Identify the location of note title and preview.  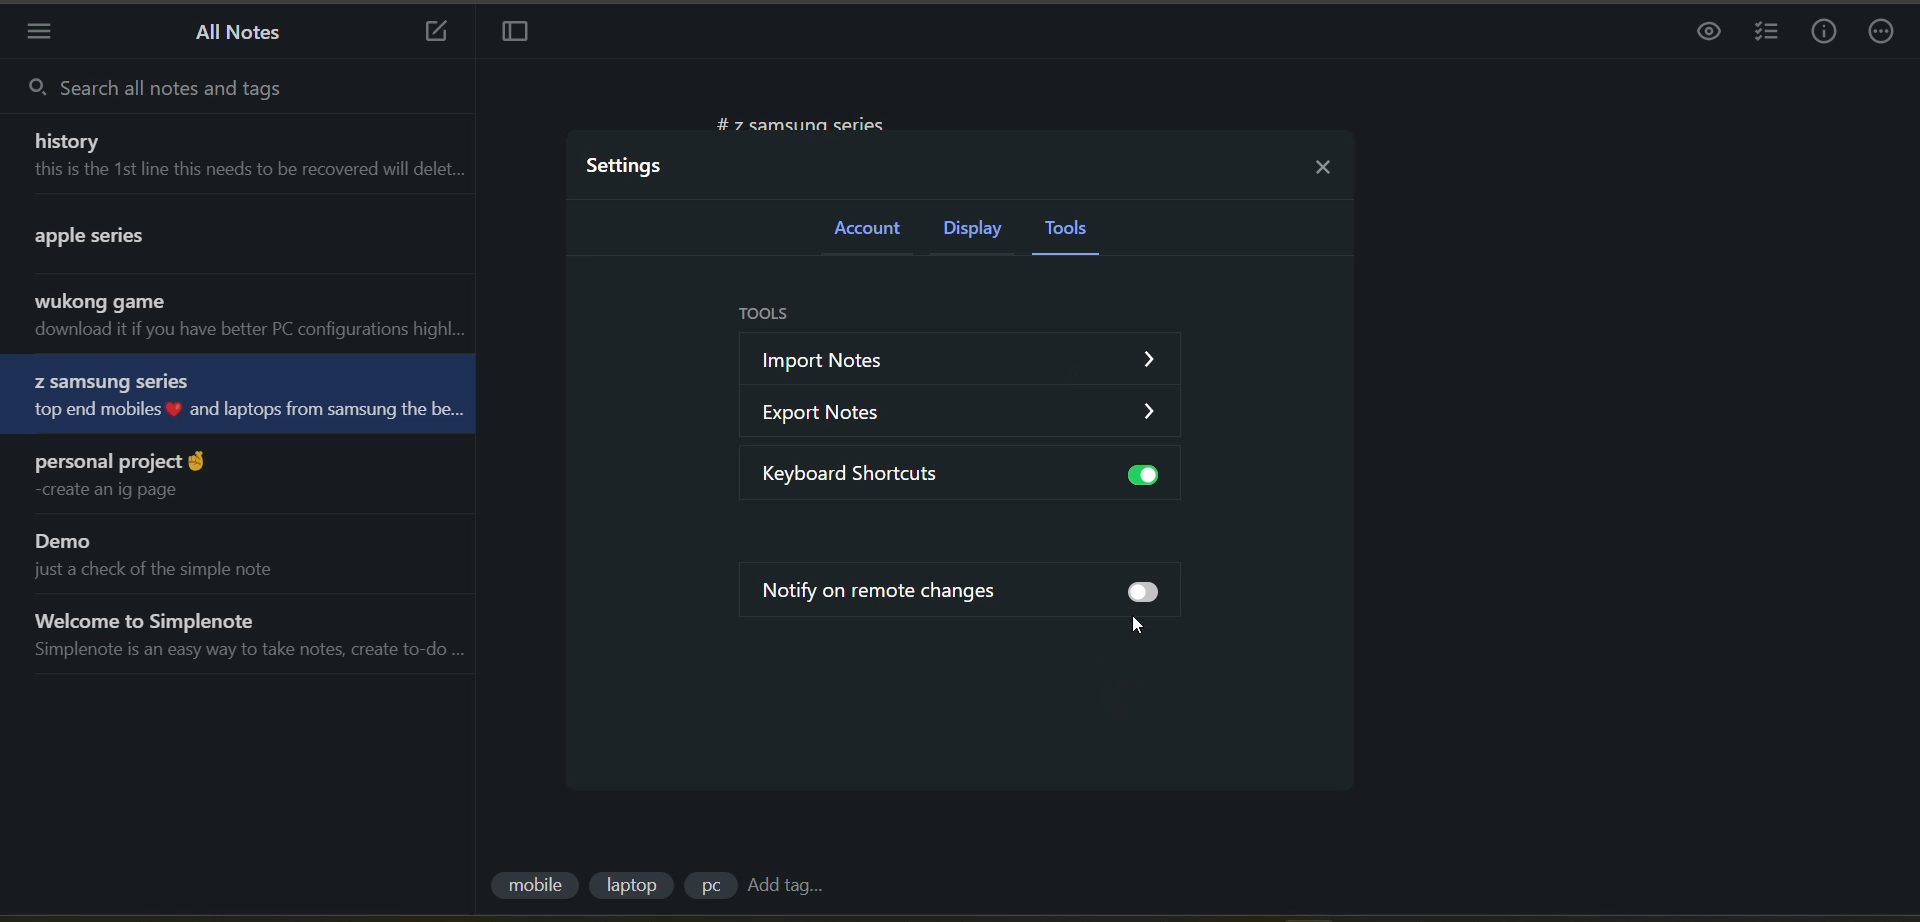
(197, 242).